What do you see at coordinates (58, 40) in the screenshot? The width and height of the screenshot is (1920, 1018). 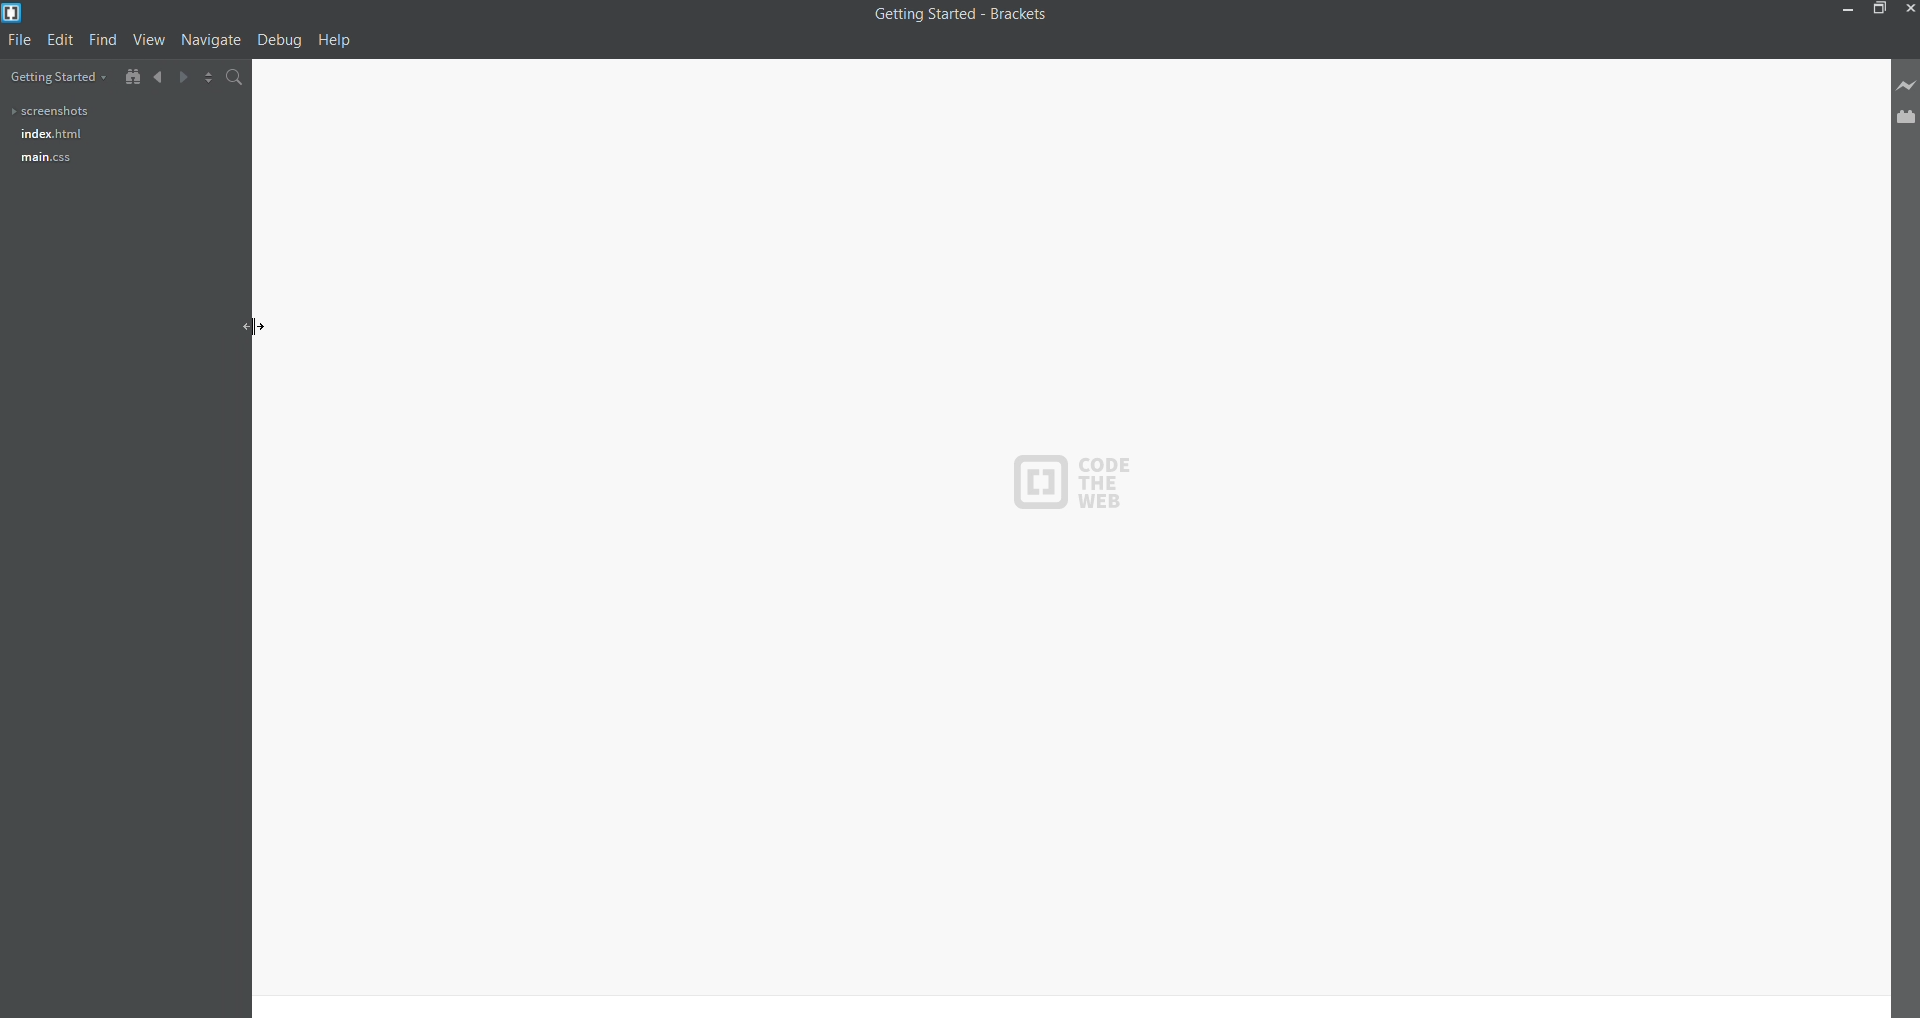 I see `edit` at bounding box center [58, 40].